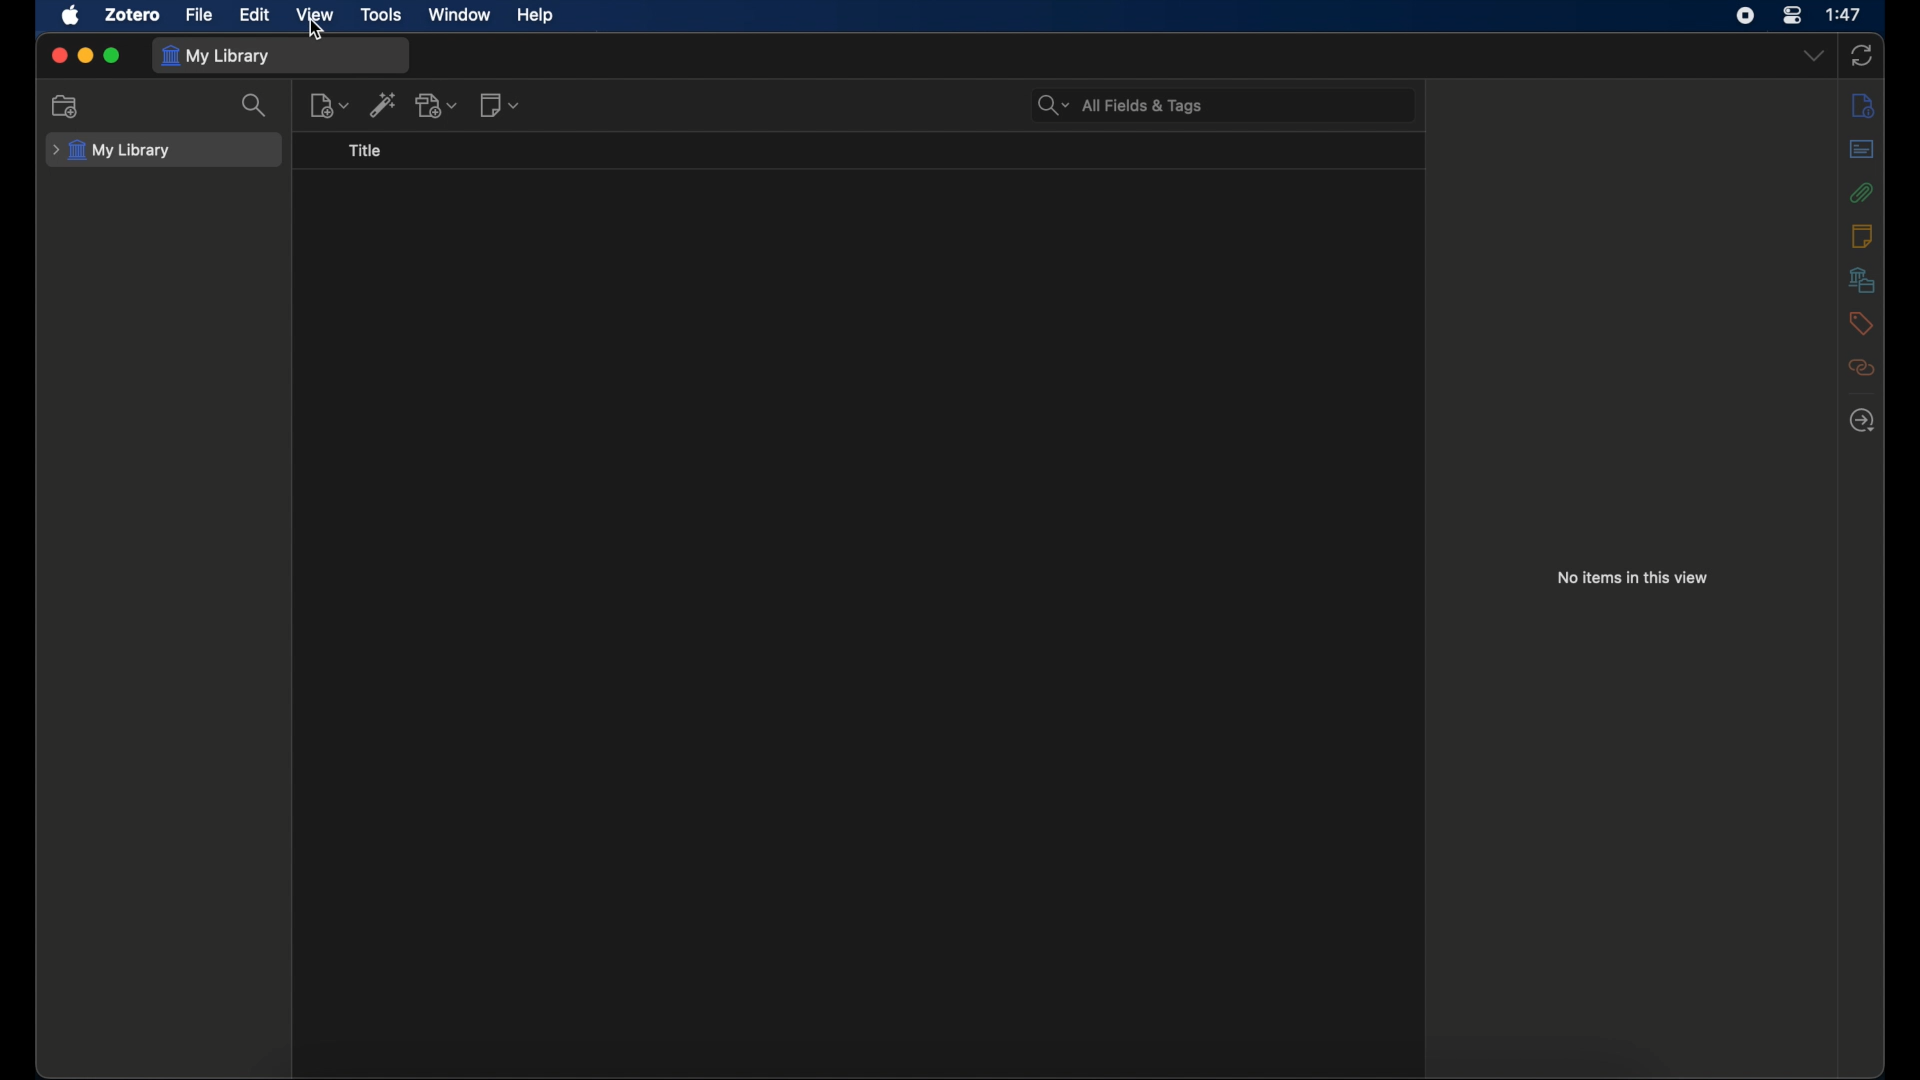  What do you see at coordinates (534, 16) in the screenshot?
I see `help` at bounding box center [534, 16].